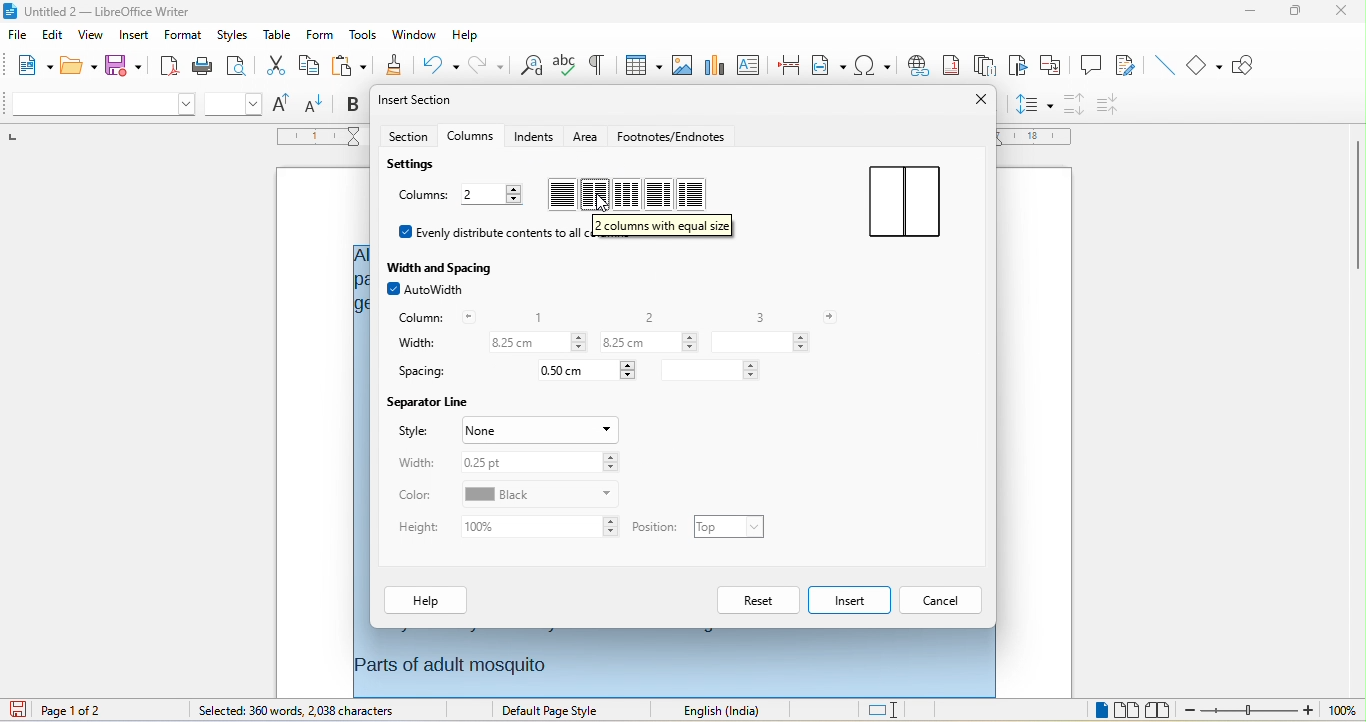  I want to click on font size, so click(234, 105).